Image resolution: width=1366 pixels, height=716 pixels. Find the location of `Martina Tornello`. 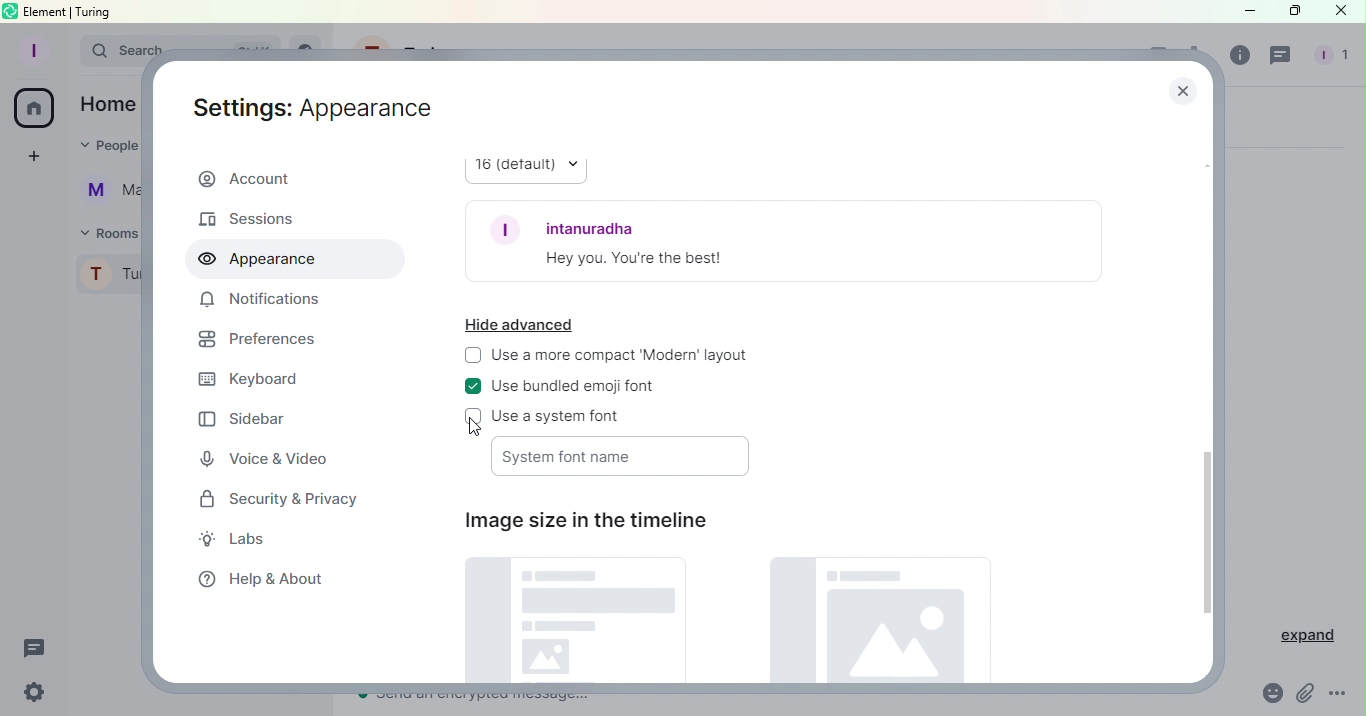

Martina Tornello is located at coordinates (106, 192).